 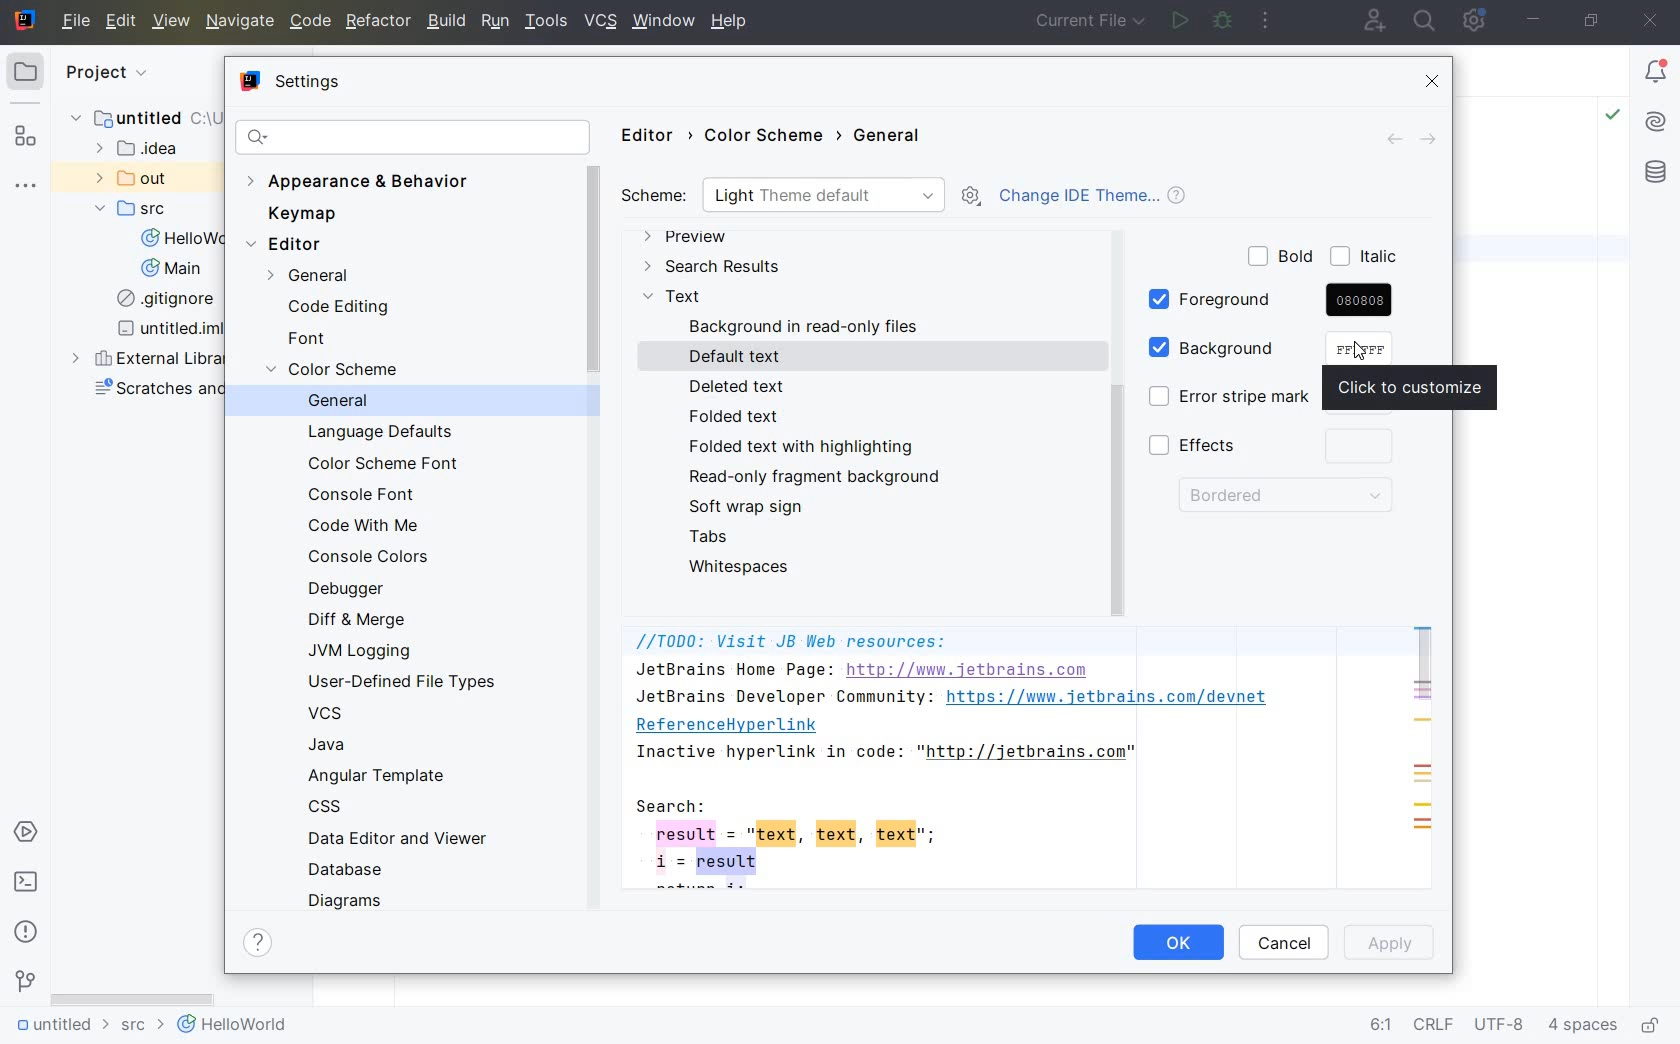 I want to click on terminal, so click(x=27, y=883).